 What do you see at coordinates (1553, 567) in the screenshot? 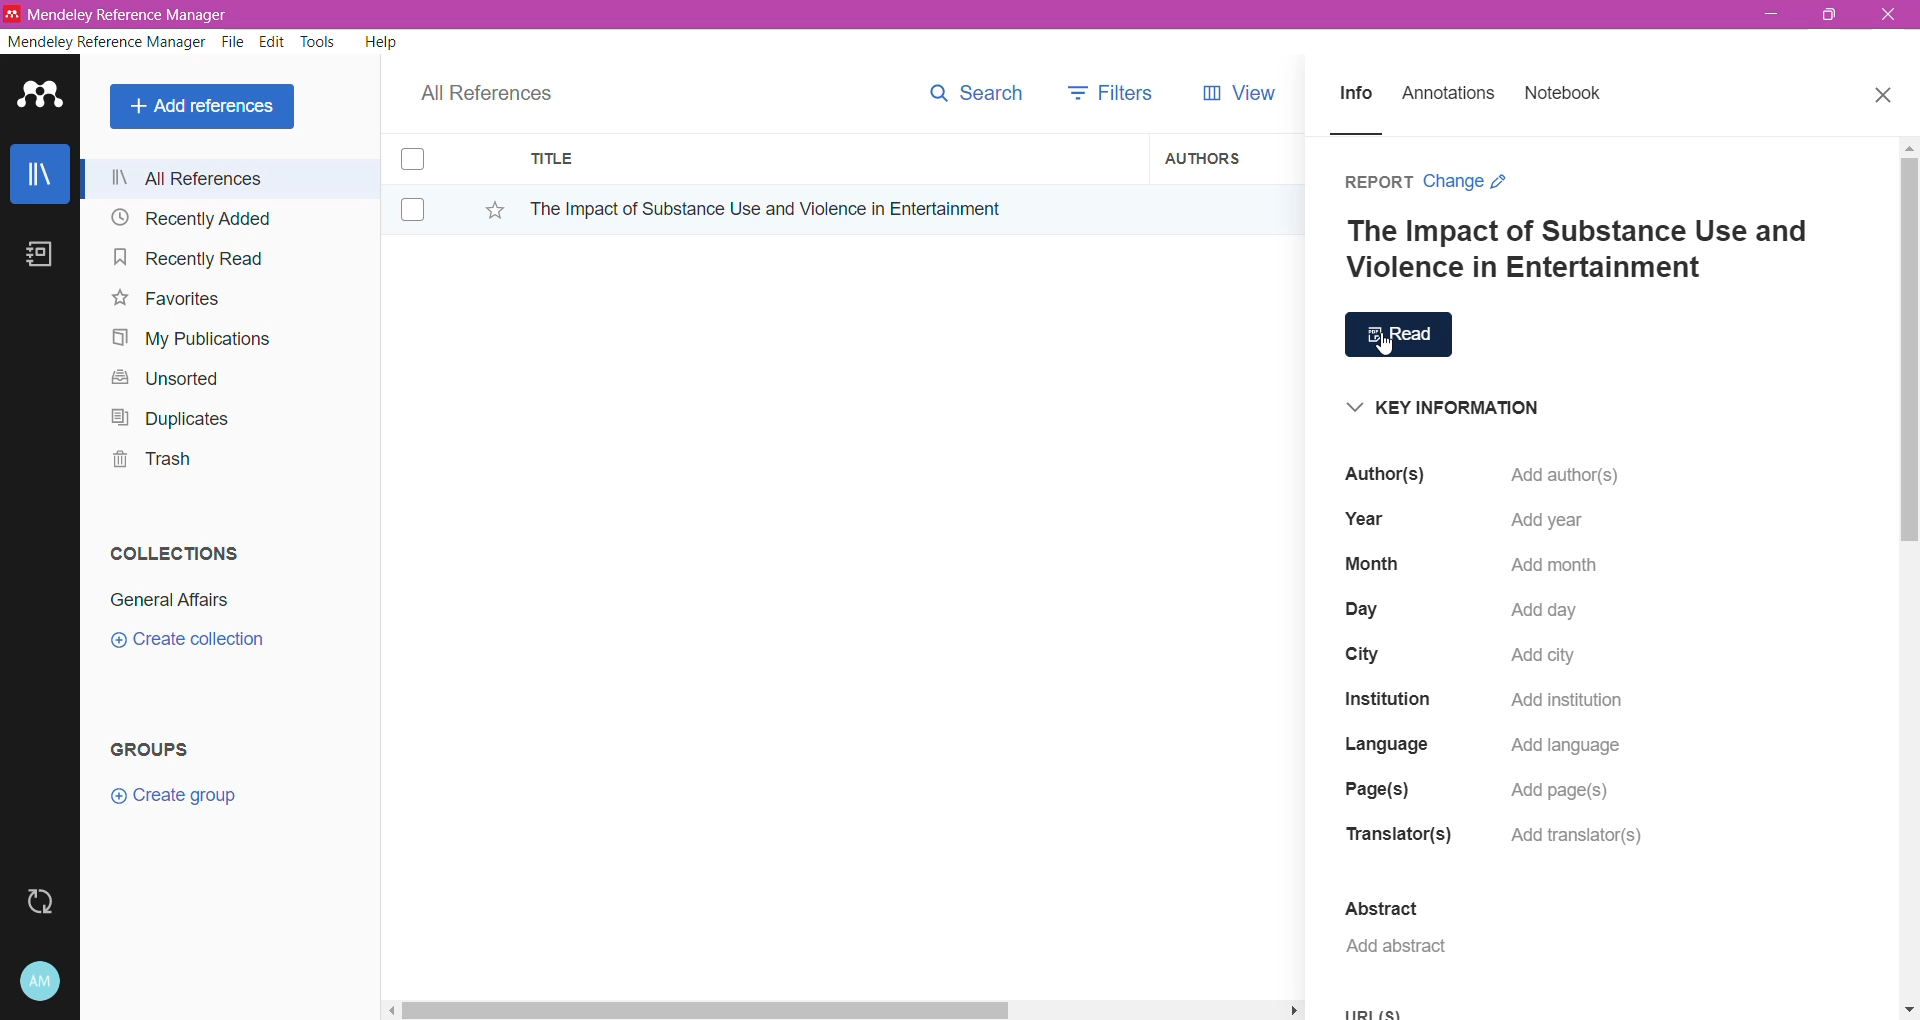
I see `Click to add month` at bounding box center [1553, 567].